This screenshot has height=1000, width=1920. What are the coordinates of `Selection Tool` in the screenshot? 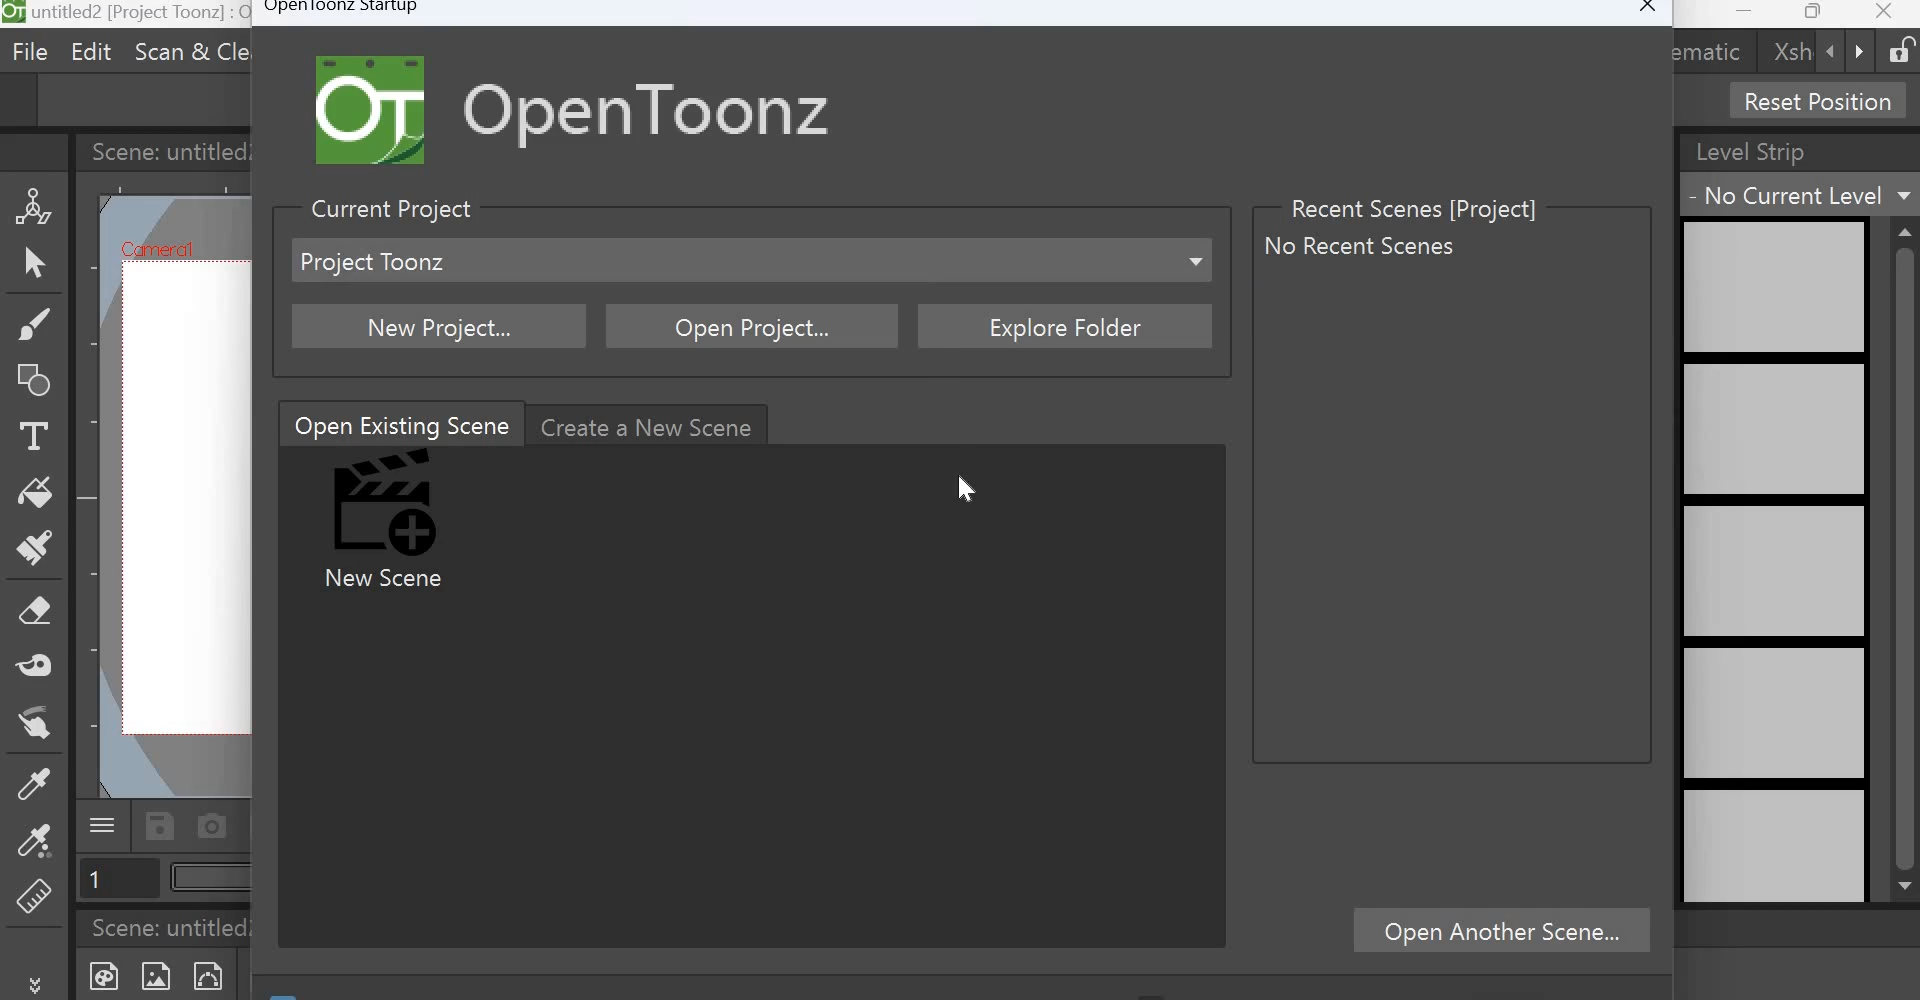 It's located at (34, 264).